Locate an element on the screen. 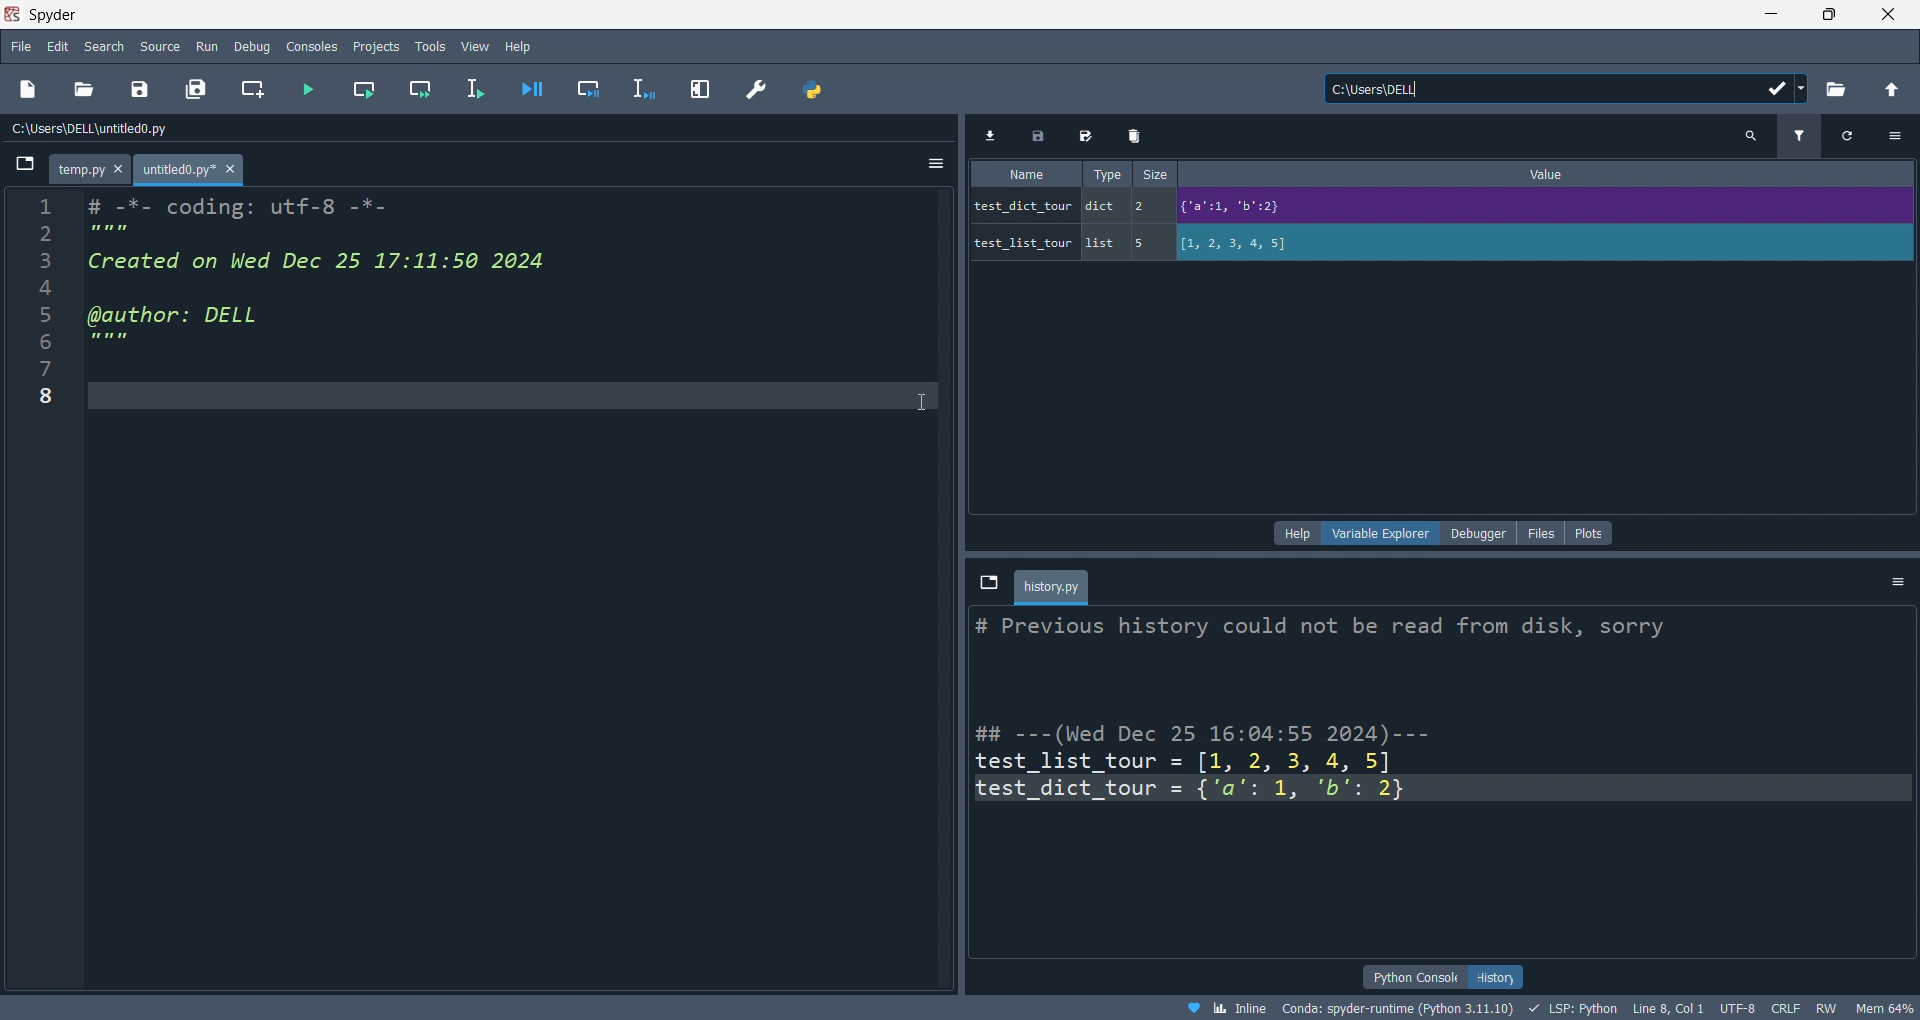 This screenshot has width=1920, height=1020. history is located at coordinates (1499, 977).